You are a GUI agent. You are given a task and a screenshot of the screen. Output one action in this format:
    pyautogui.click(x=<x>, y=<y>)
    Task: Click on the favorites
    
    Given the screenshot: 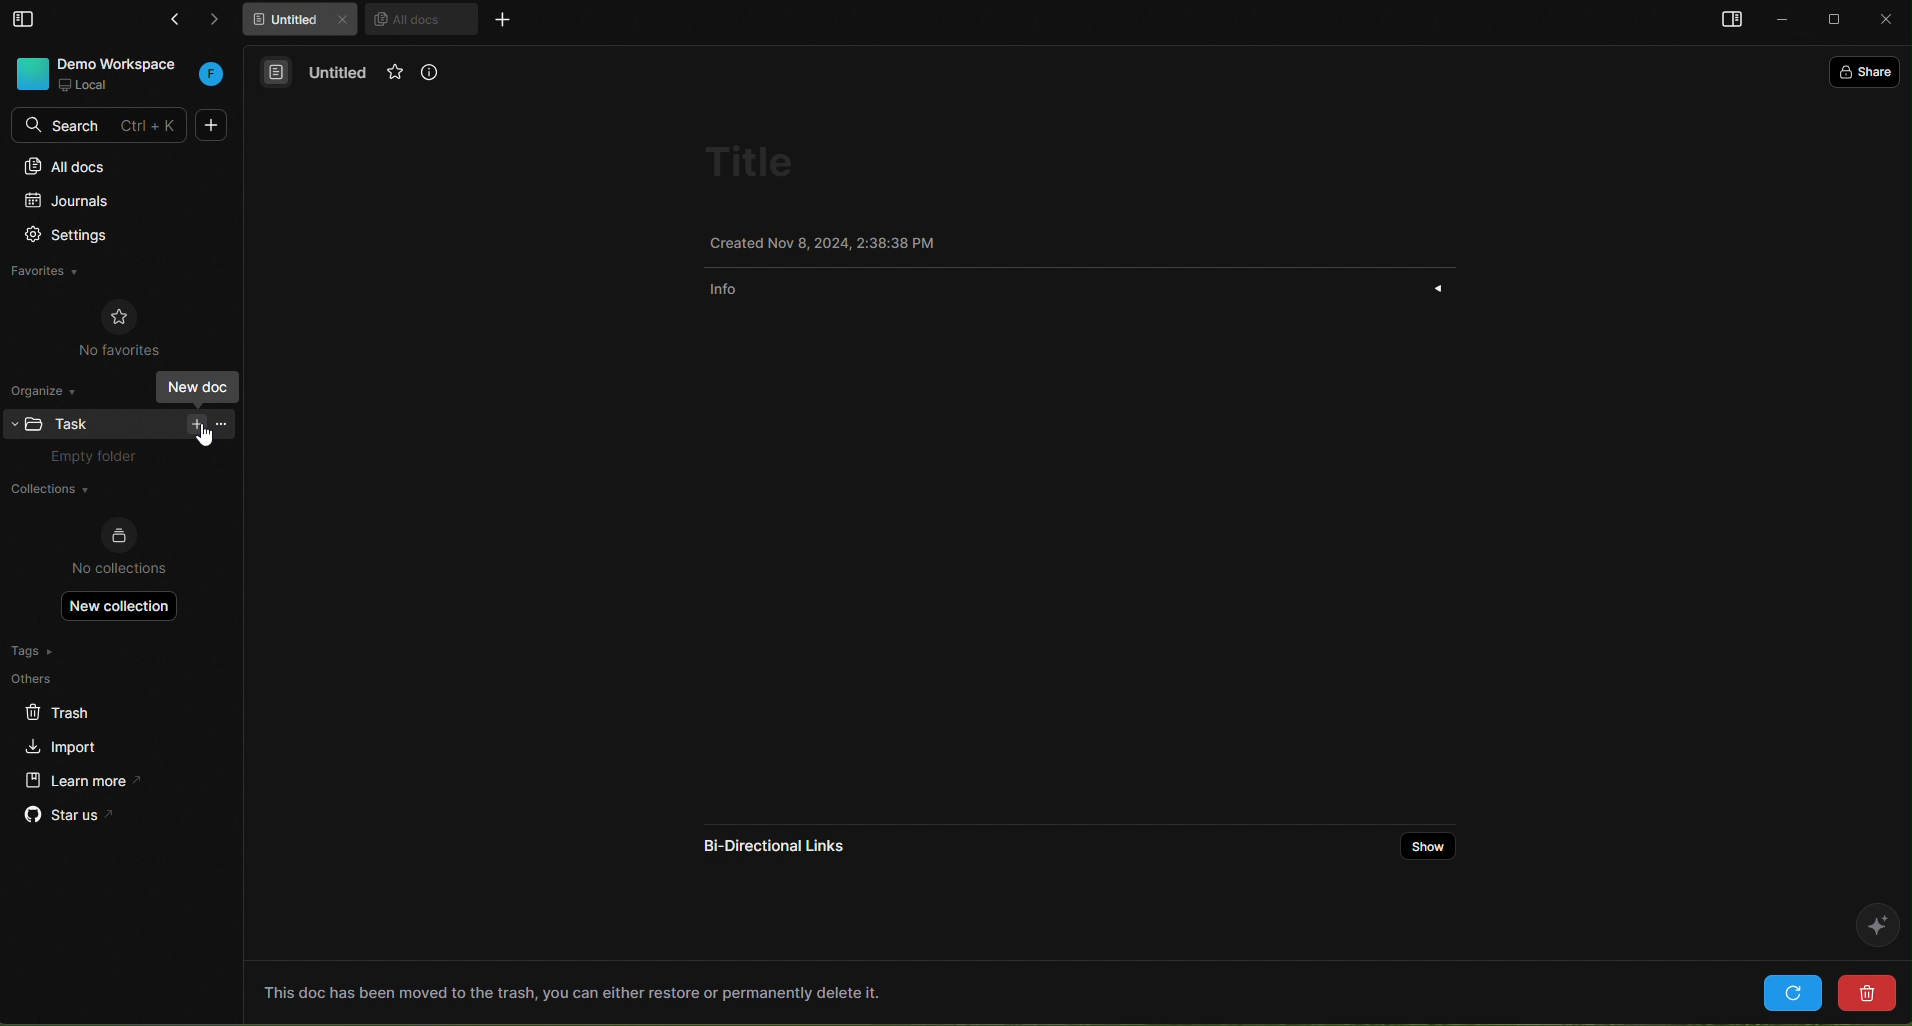 What is the action you would take?
    pyautogui.click(x=65, y=274)
    